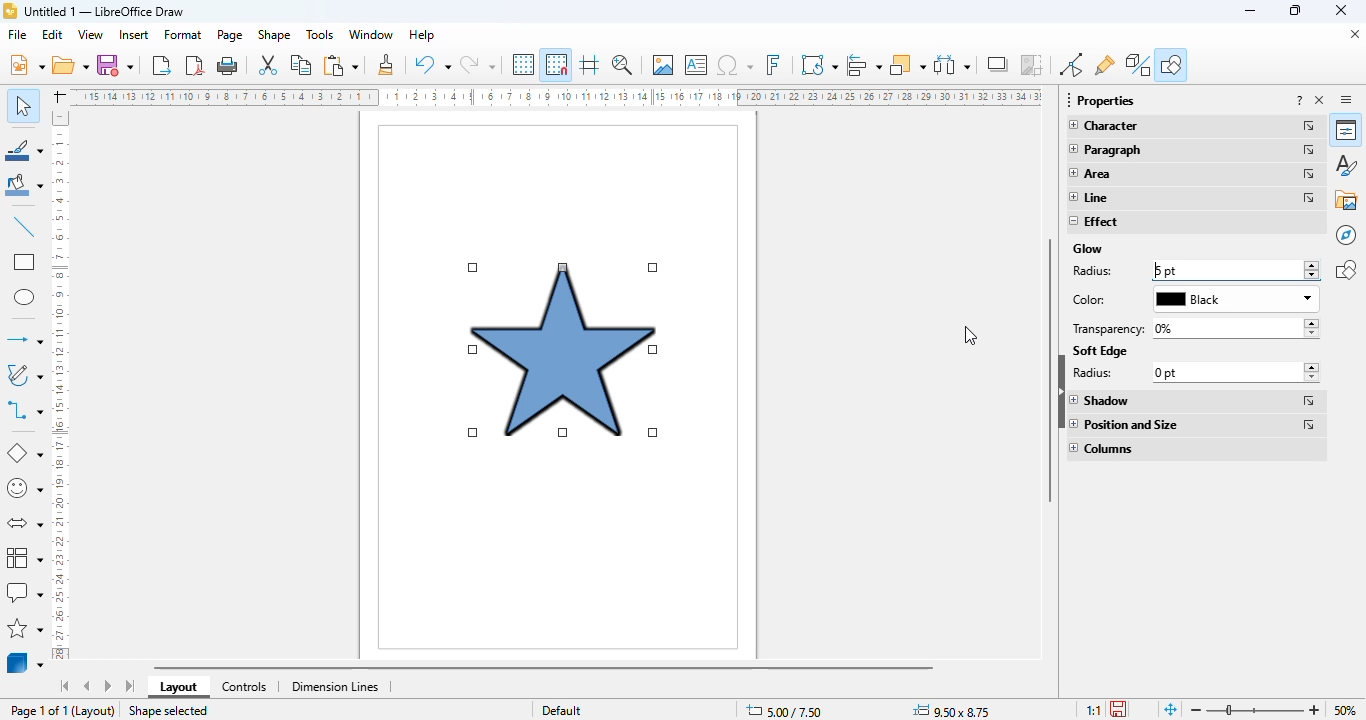 This screenshot has width=1366, height=720. I want to click on scroll to previous sheet, so click(87, 686).